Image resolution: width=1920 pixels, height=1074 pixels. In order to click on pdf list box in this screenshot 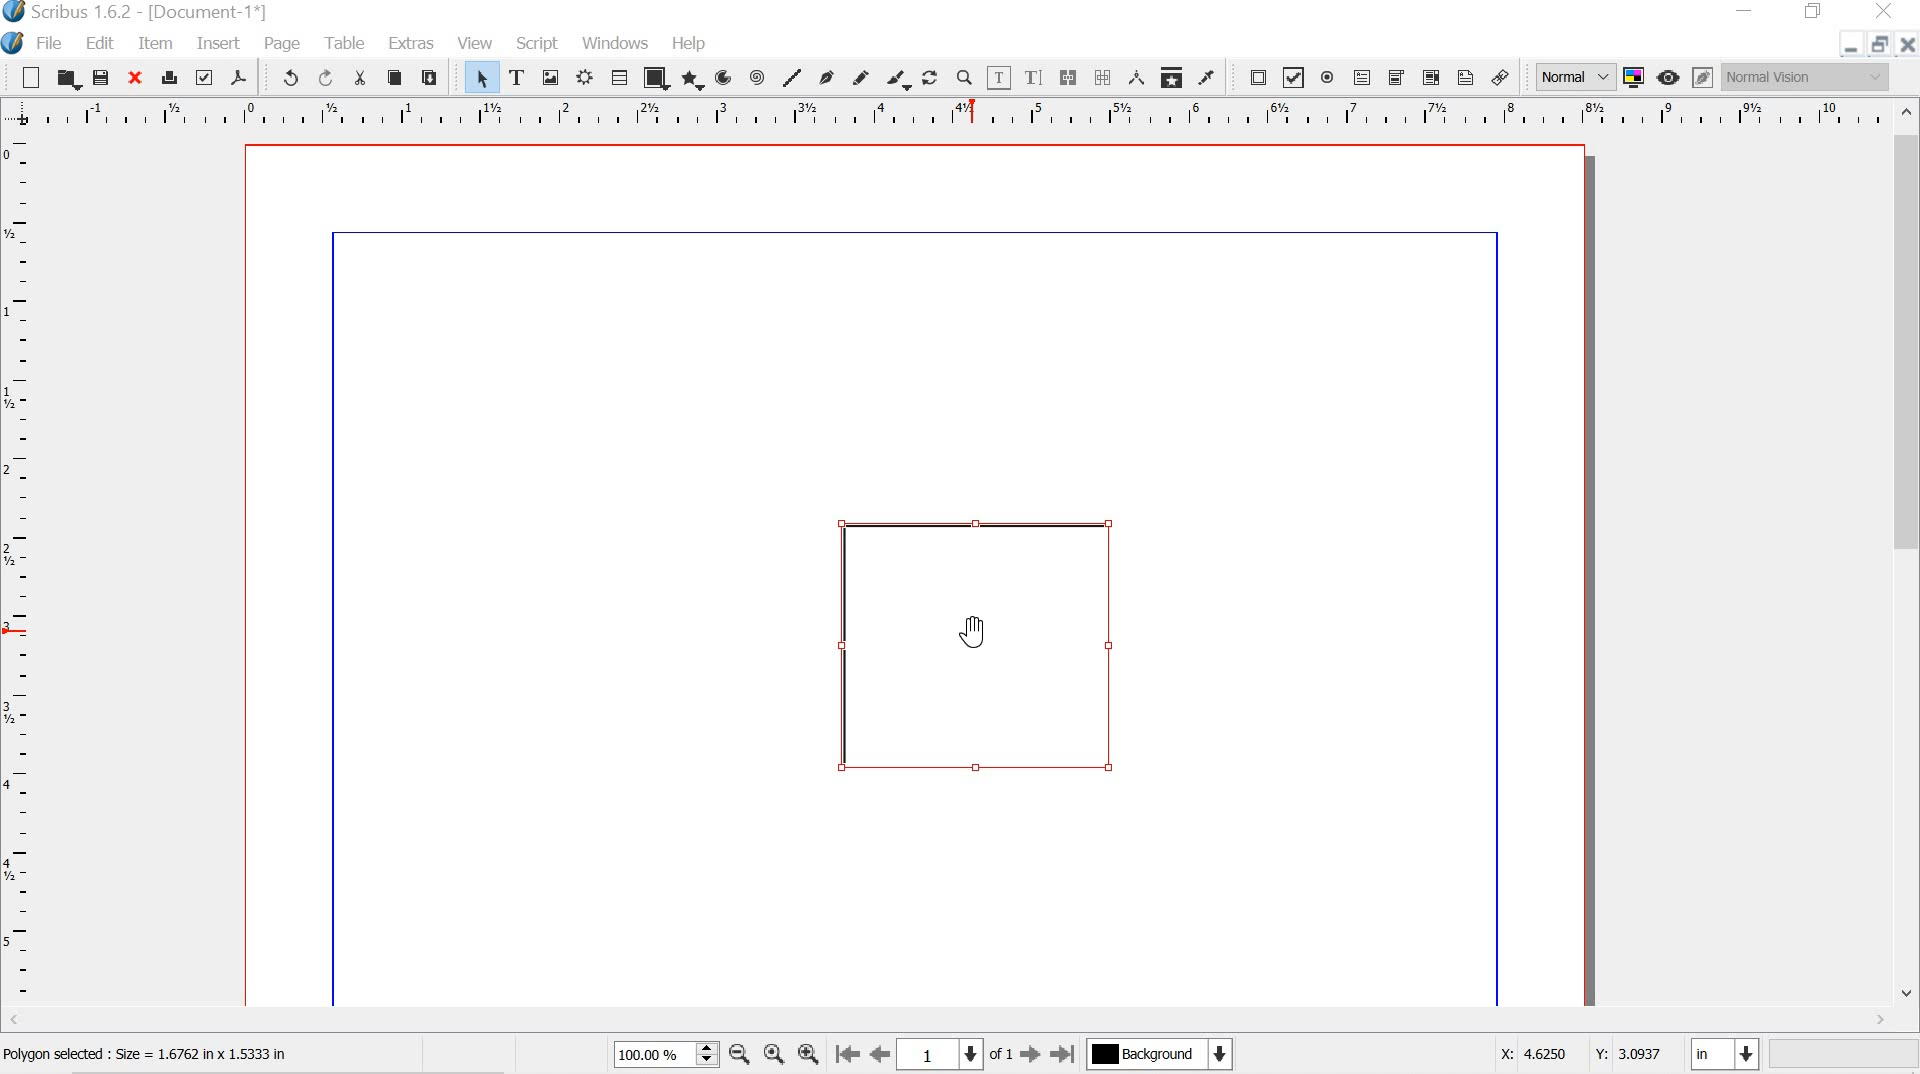, I will do `click(1429, 77)`.